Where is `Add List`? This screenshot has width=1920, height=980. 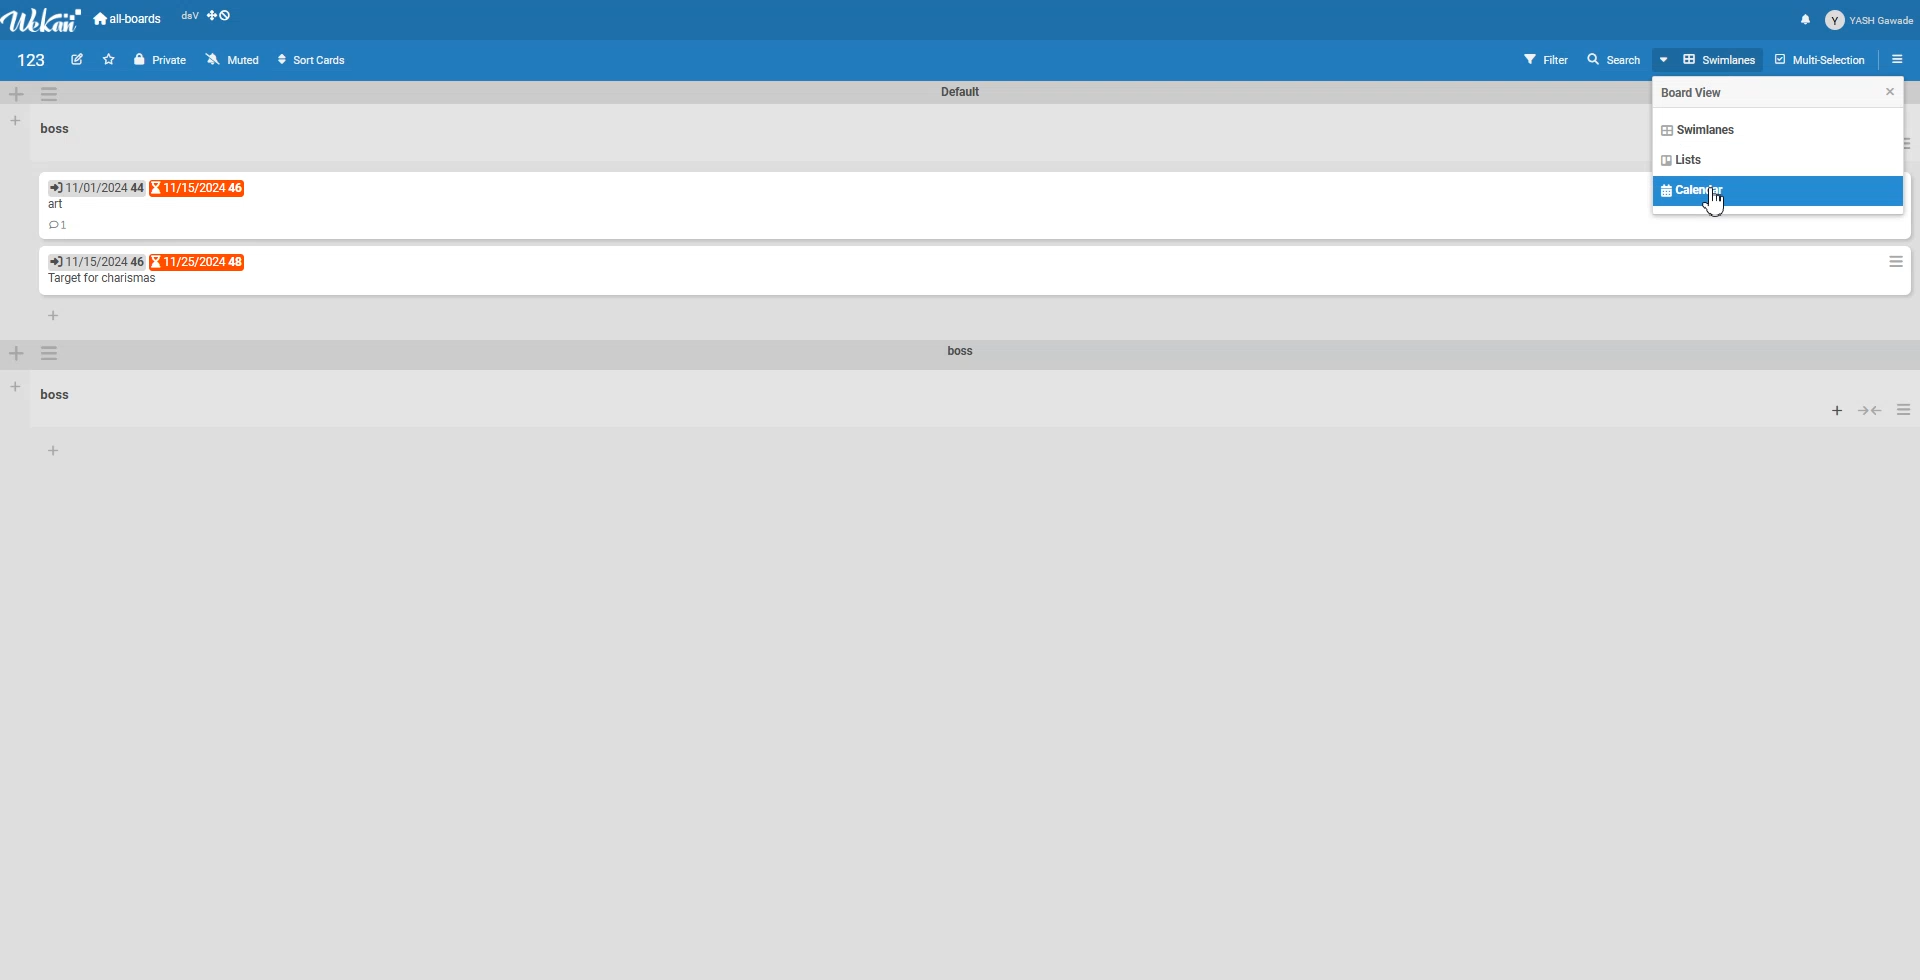
Add List is located at coordinates (16, 120).